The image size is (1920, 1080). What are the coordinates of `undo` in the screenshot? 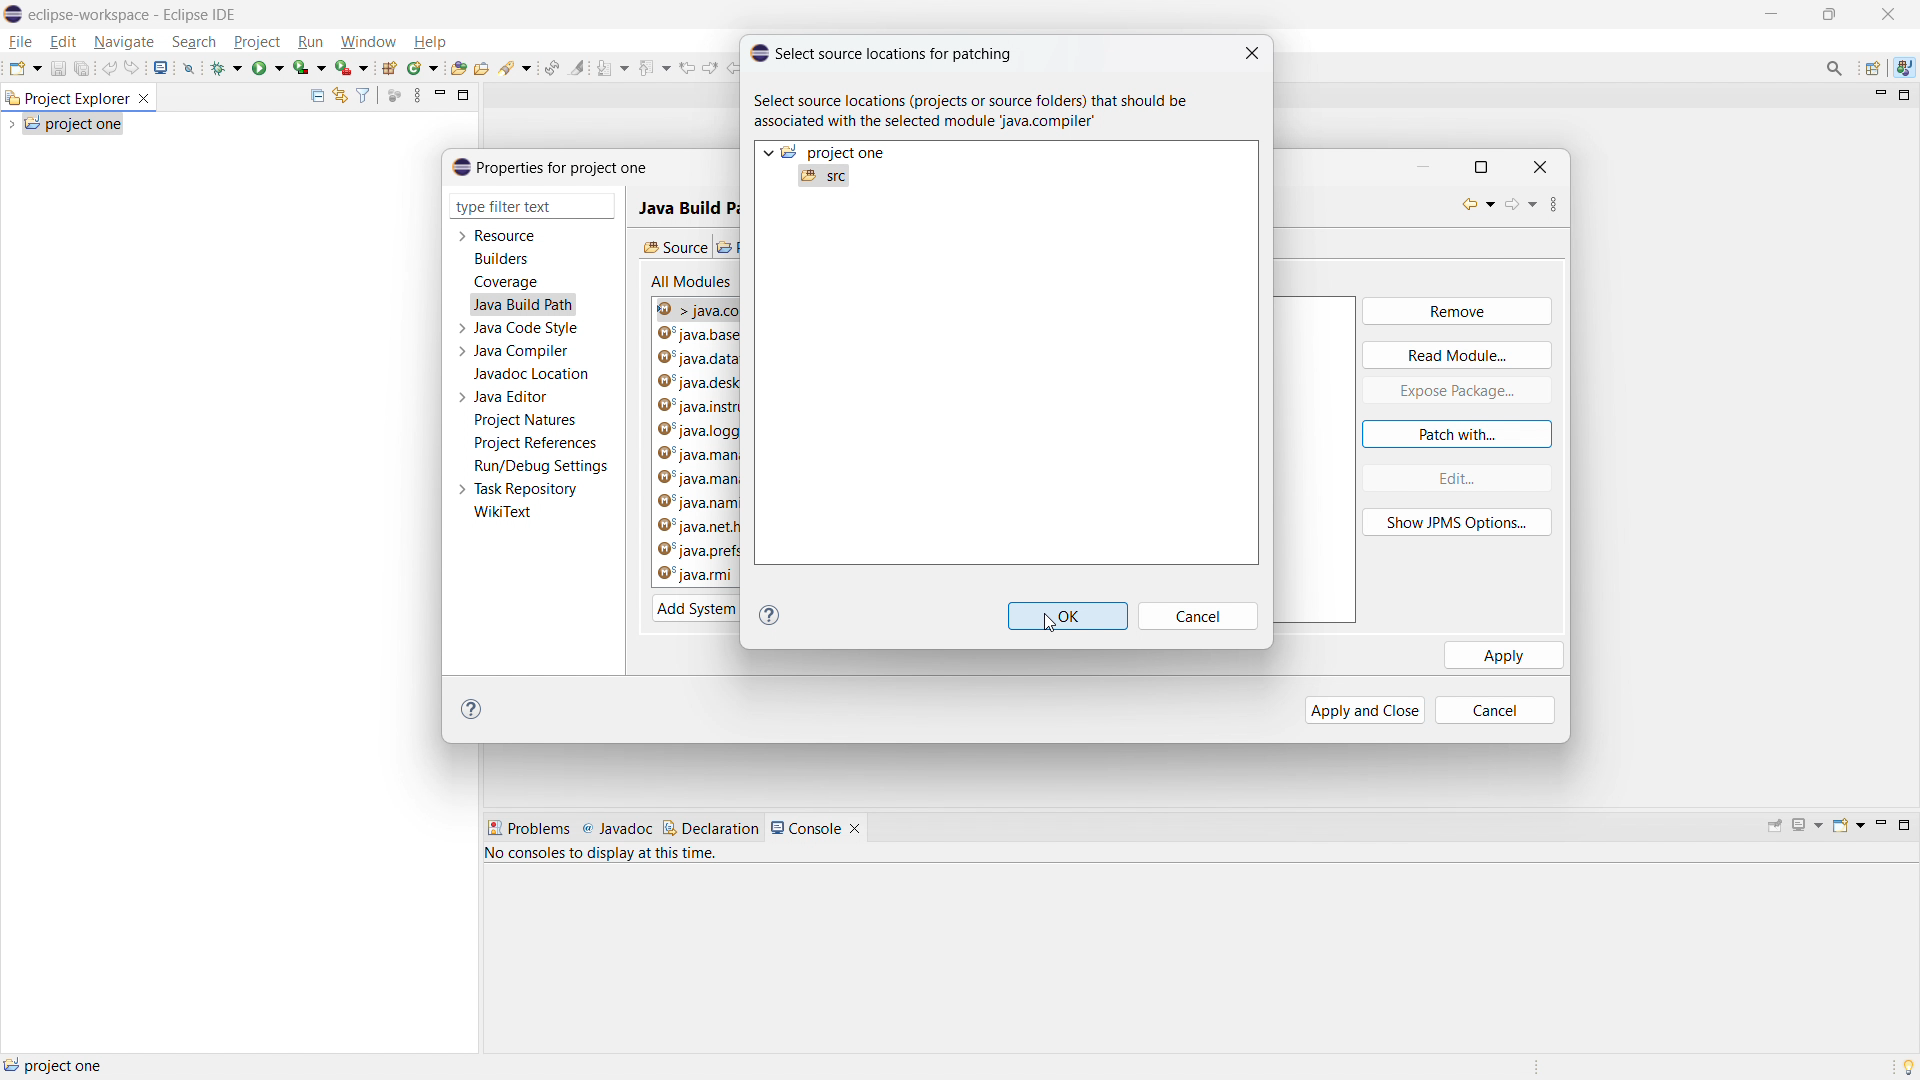 It's located at (109, 67).